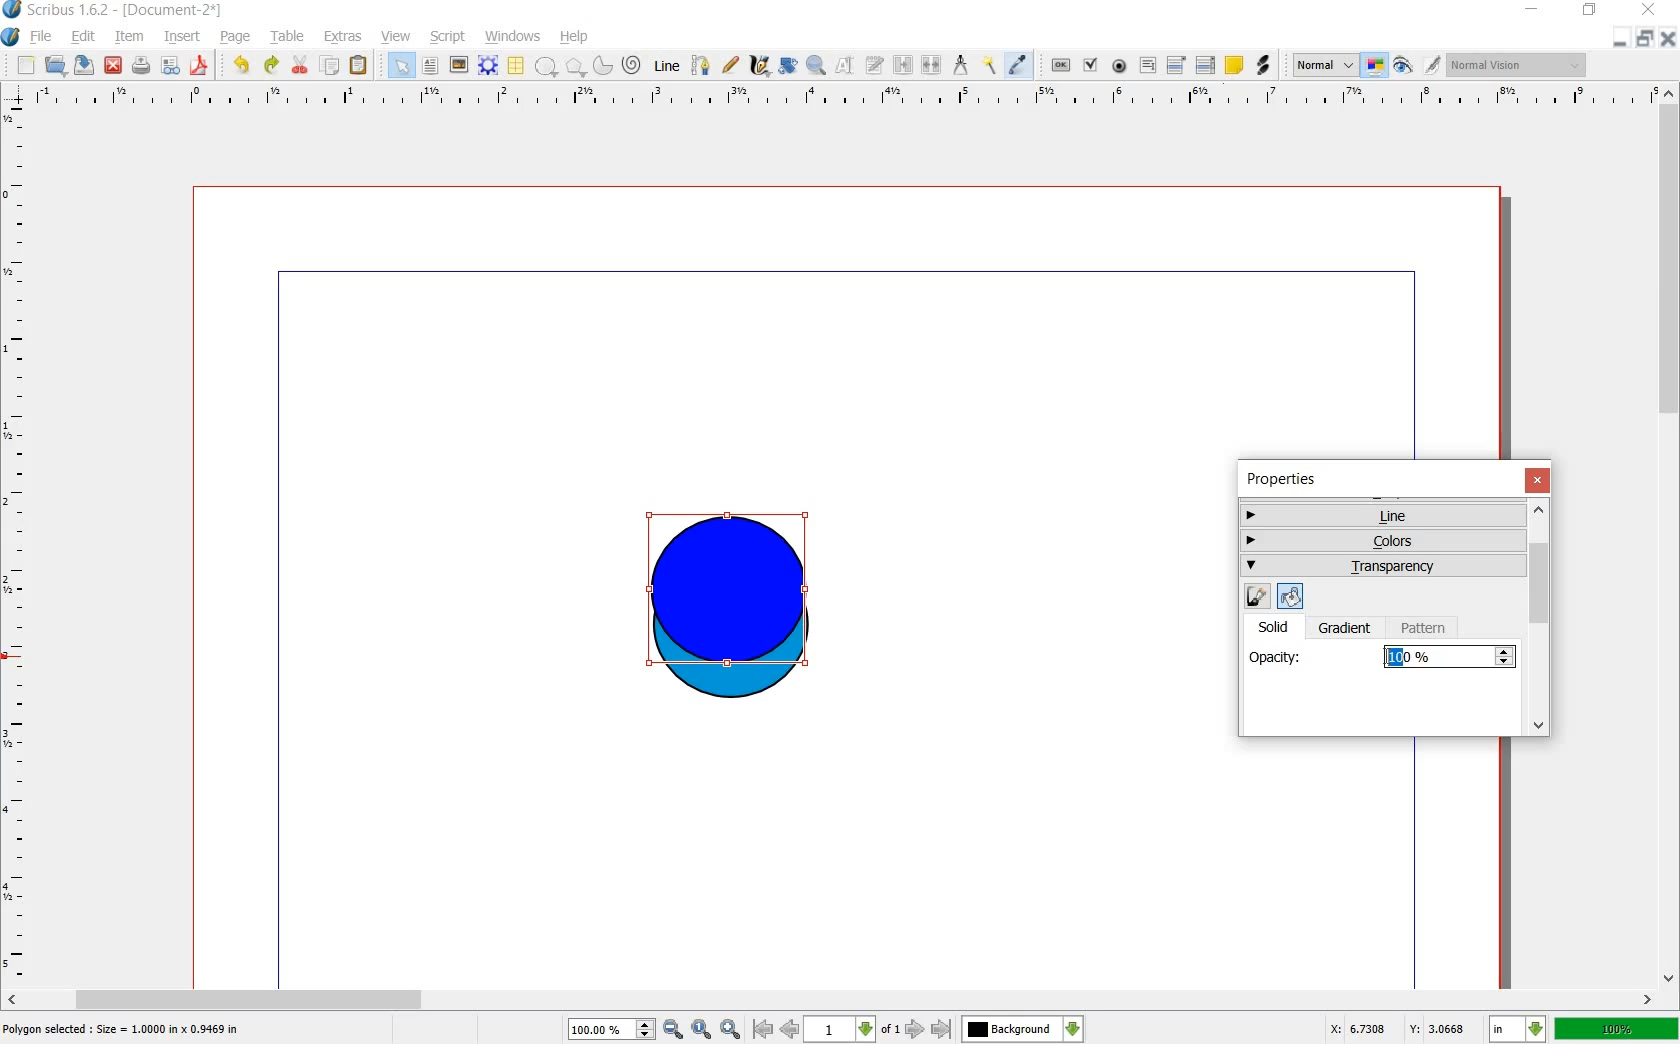 This screenshot has height=1044, width=1680. Describe the element at coordinates (10, 37) in the screenshot. I see `system logo` at that location.